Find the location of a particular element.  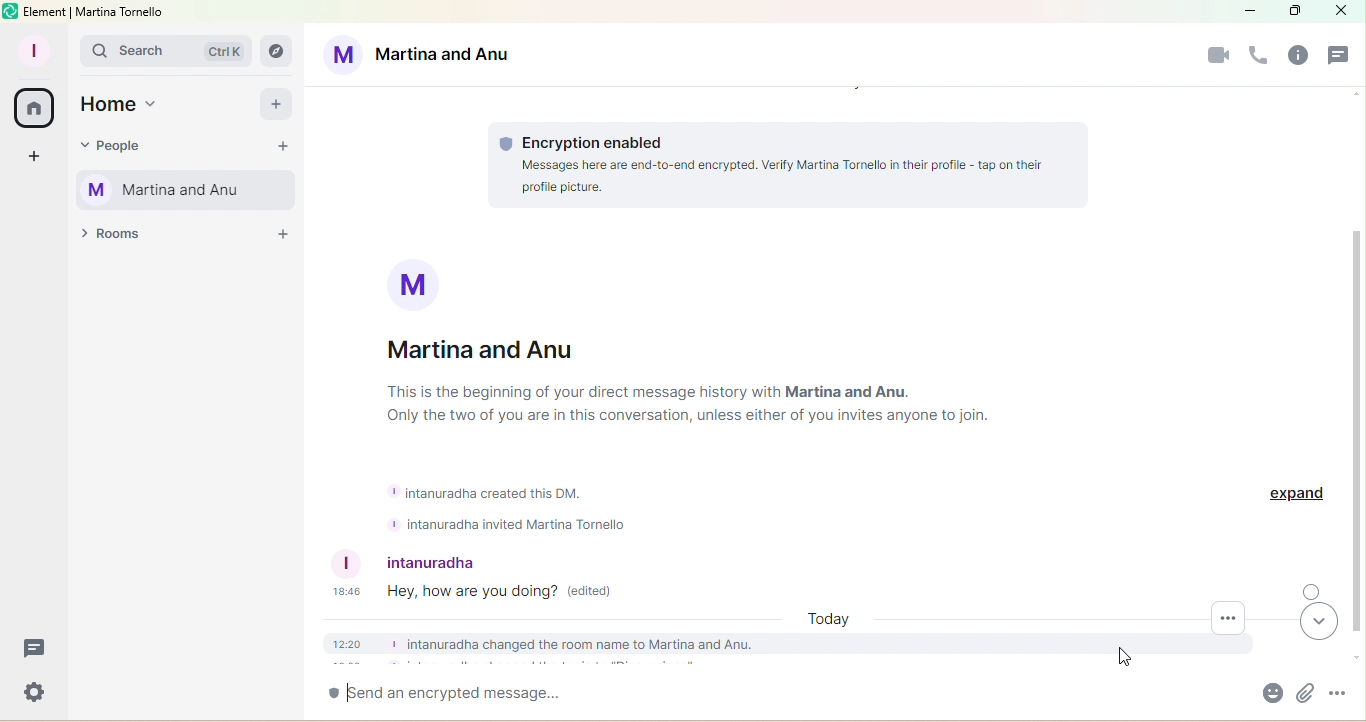

Profile picture is located at coordinates (417, 284).